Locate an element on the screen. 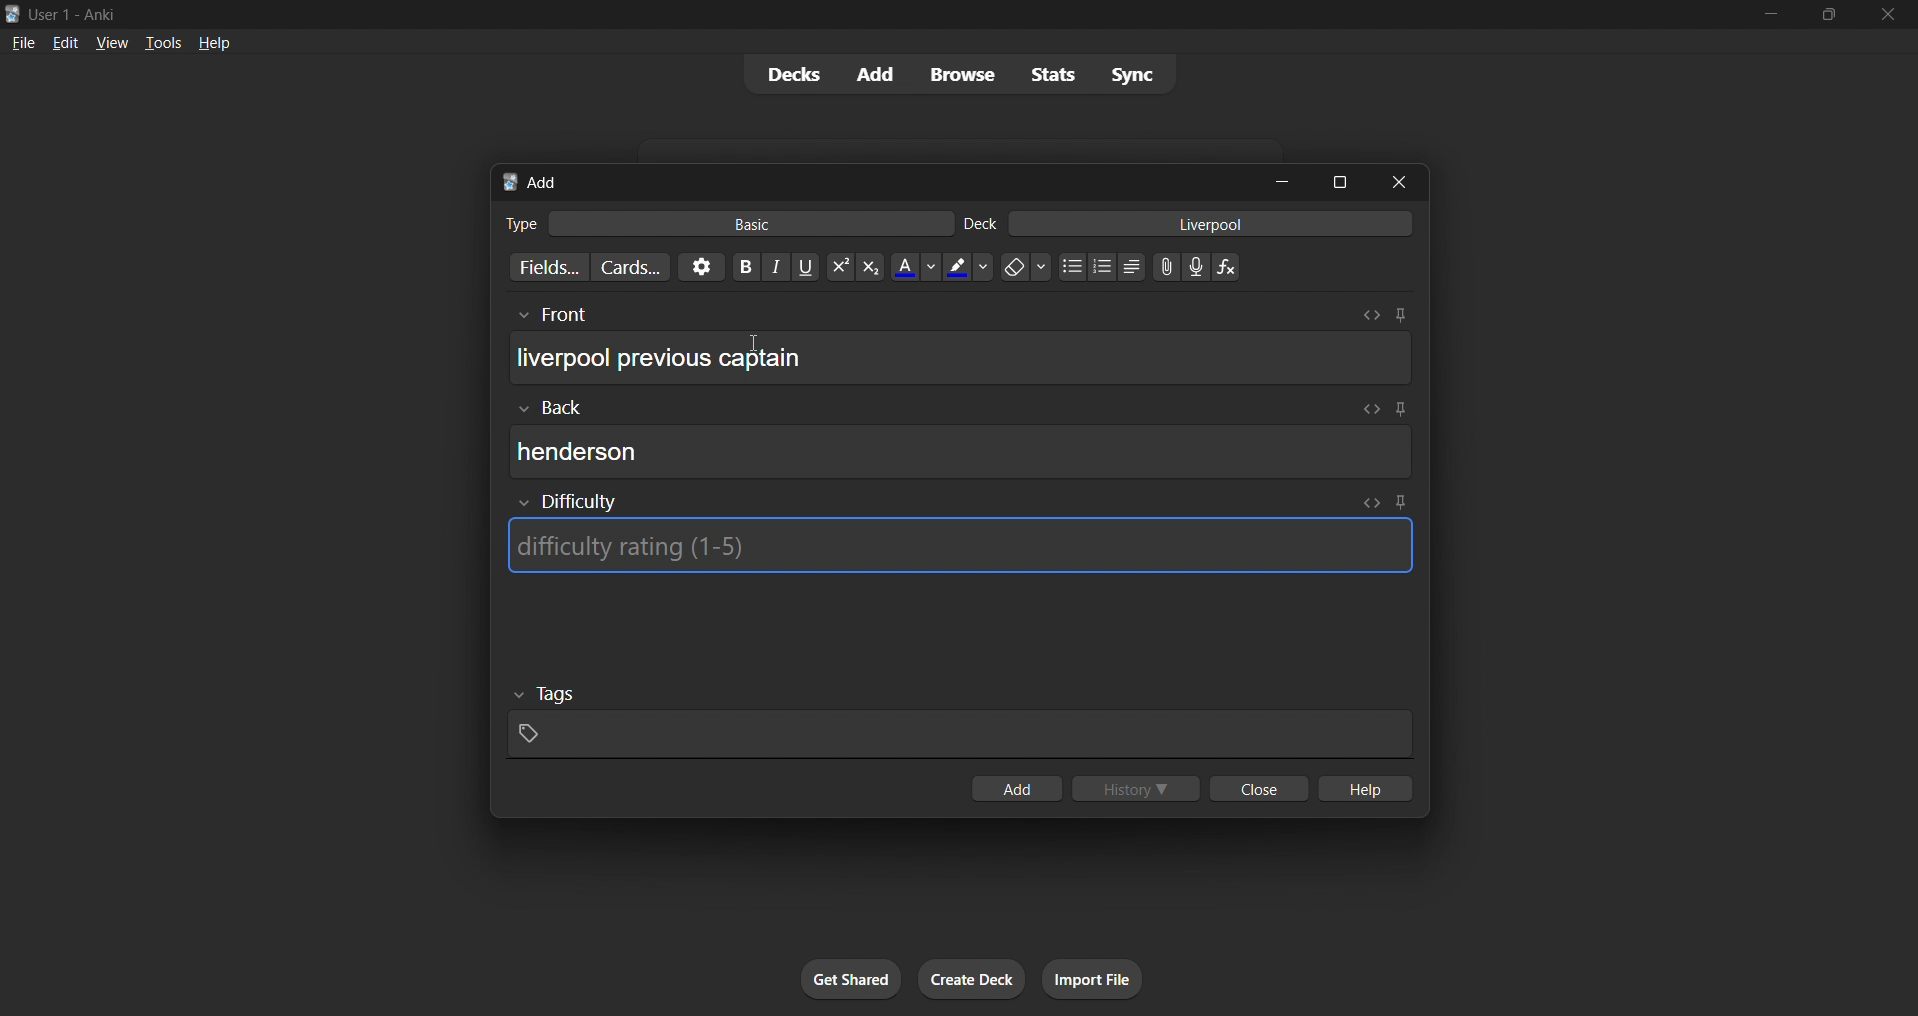  dotted list is located at coordinates (1071, 269).